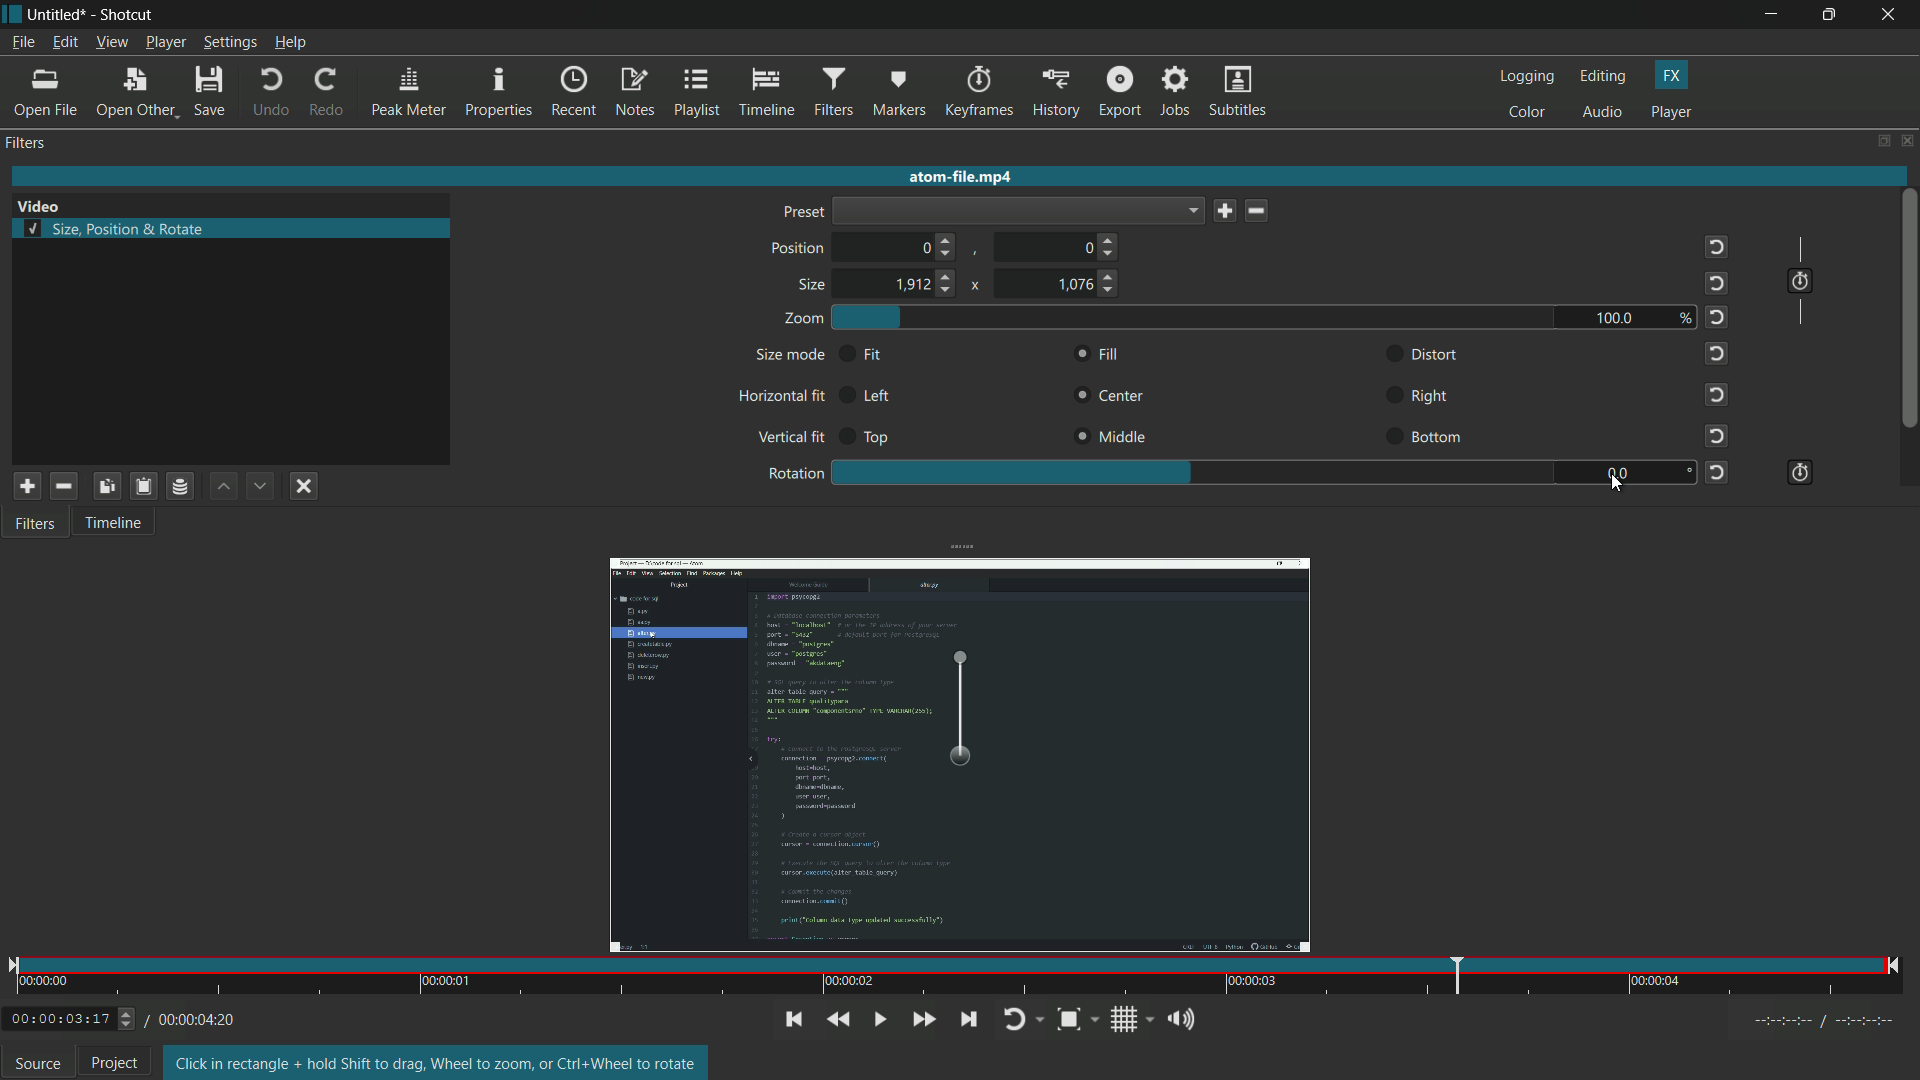 This screenshot has height=1080, width=1920. What do you see at coordinates (497, 93) in the screenshot?
I see `properties` at bounding box center [497, 93].